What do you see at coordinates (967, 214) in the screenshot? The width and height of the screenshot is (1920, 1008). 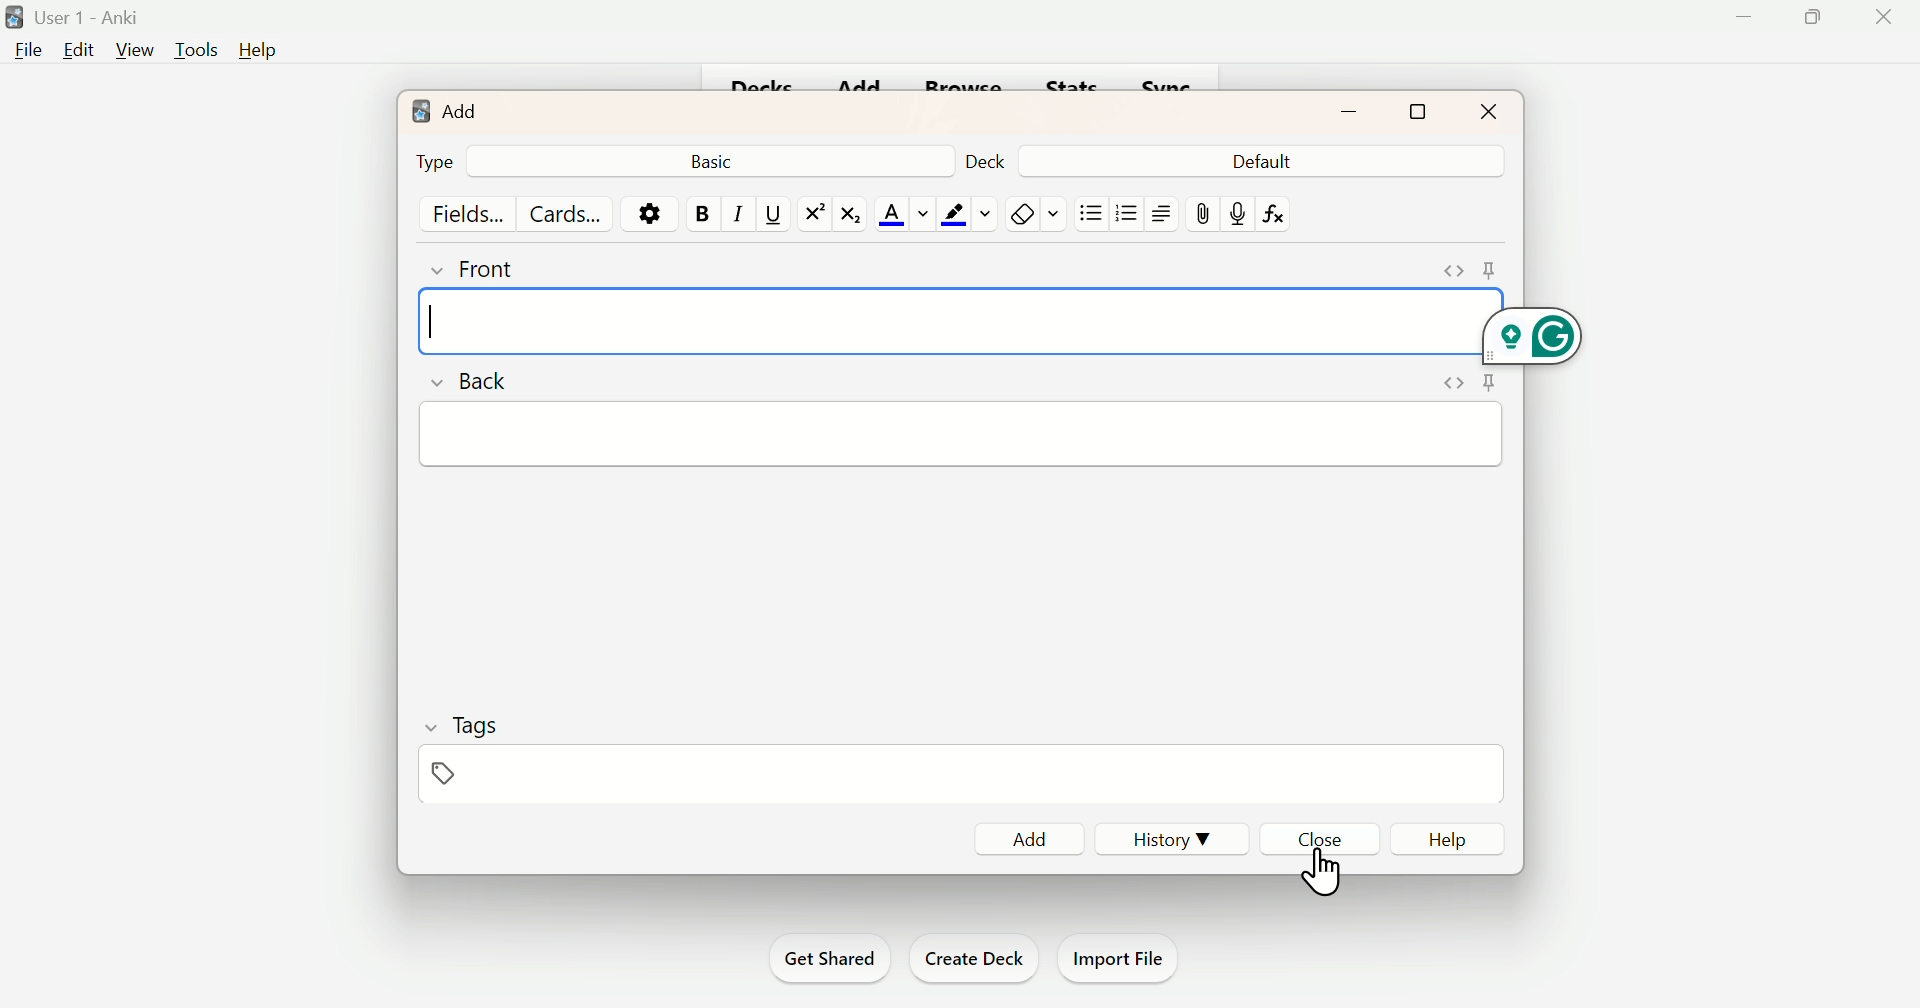 I see `Text Highlighting Color` at bounding box center [967, 214].